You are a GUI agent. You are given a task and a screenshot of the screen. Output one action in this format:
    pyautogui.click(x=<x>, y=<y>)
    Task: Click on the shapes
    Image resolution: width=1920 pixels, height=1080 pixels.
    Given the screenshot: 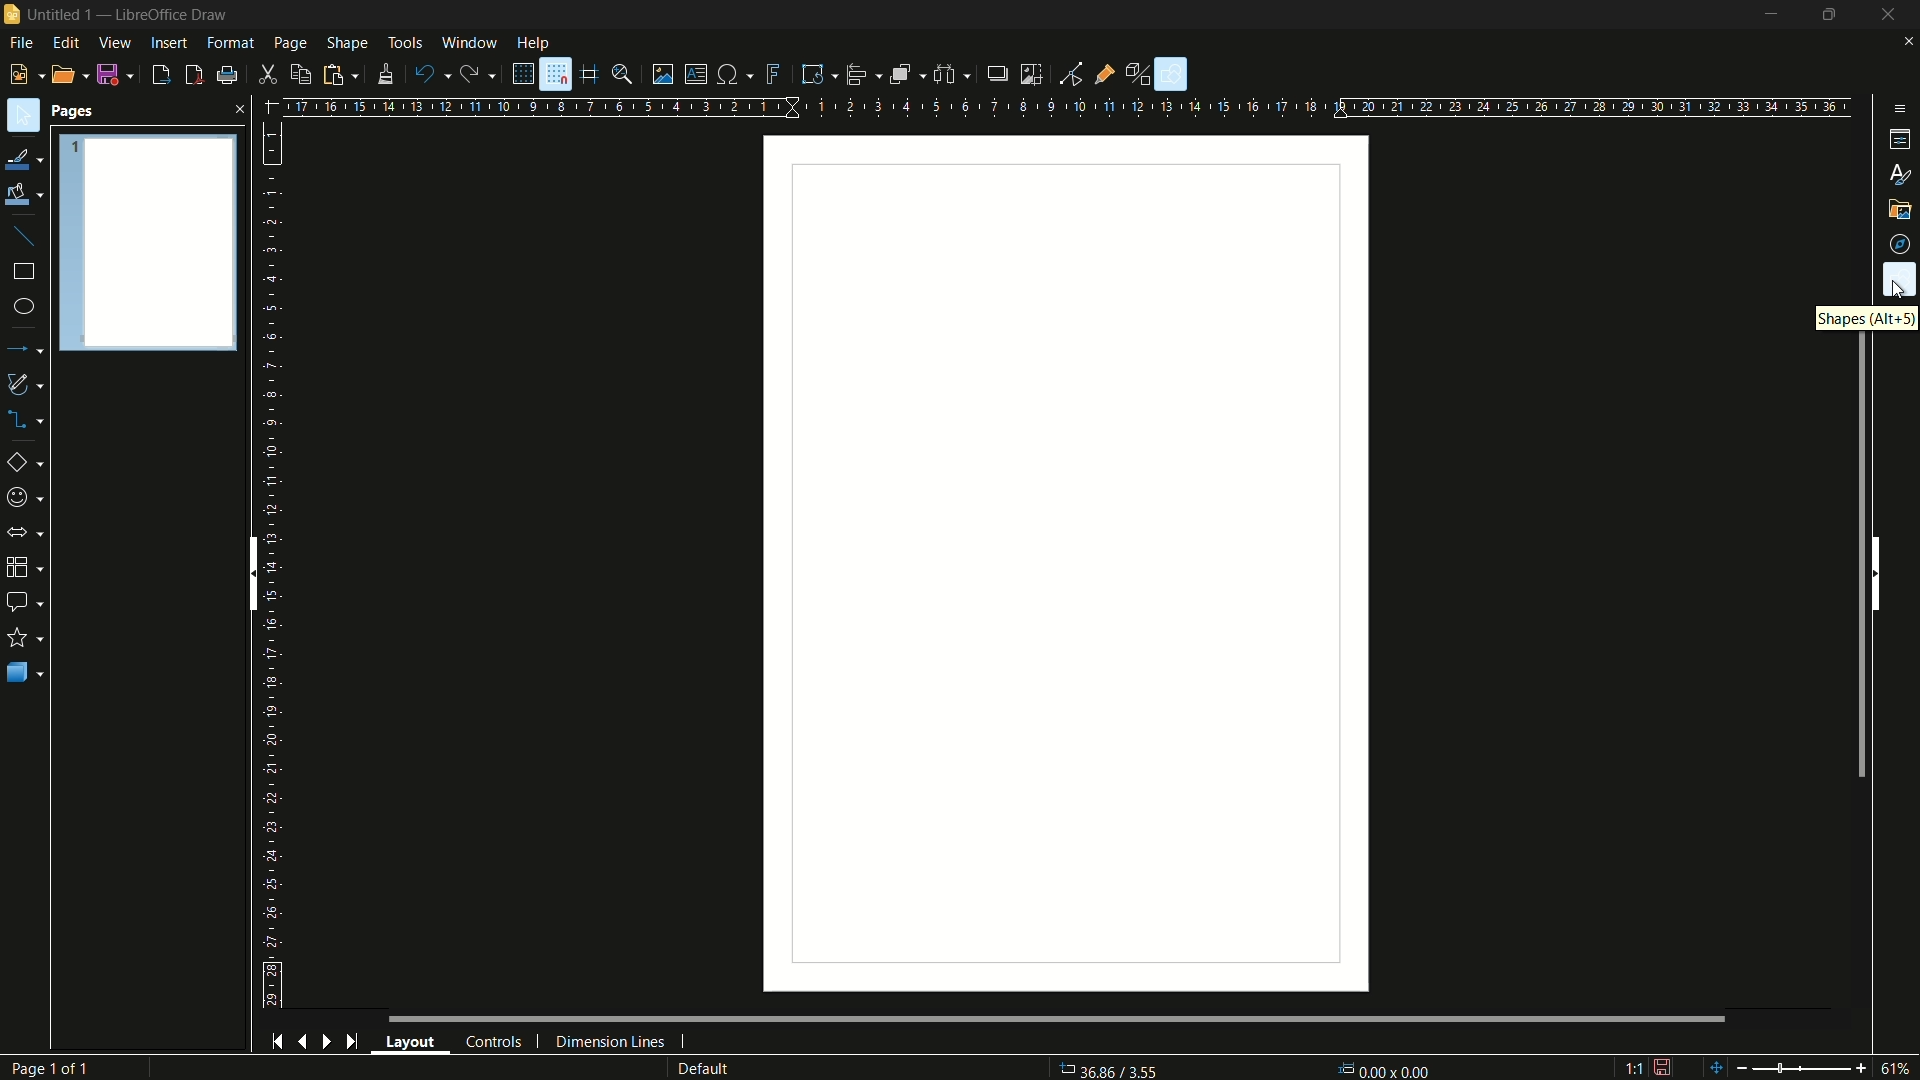 What is the action you would take?
    pyautogui.click(x=1900, y=280)
    